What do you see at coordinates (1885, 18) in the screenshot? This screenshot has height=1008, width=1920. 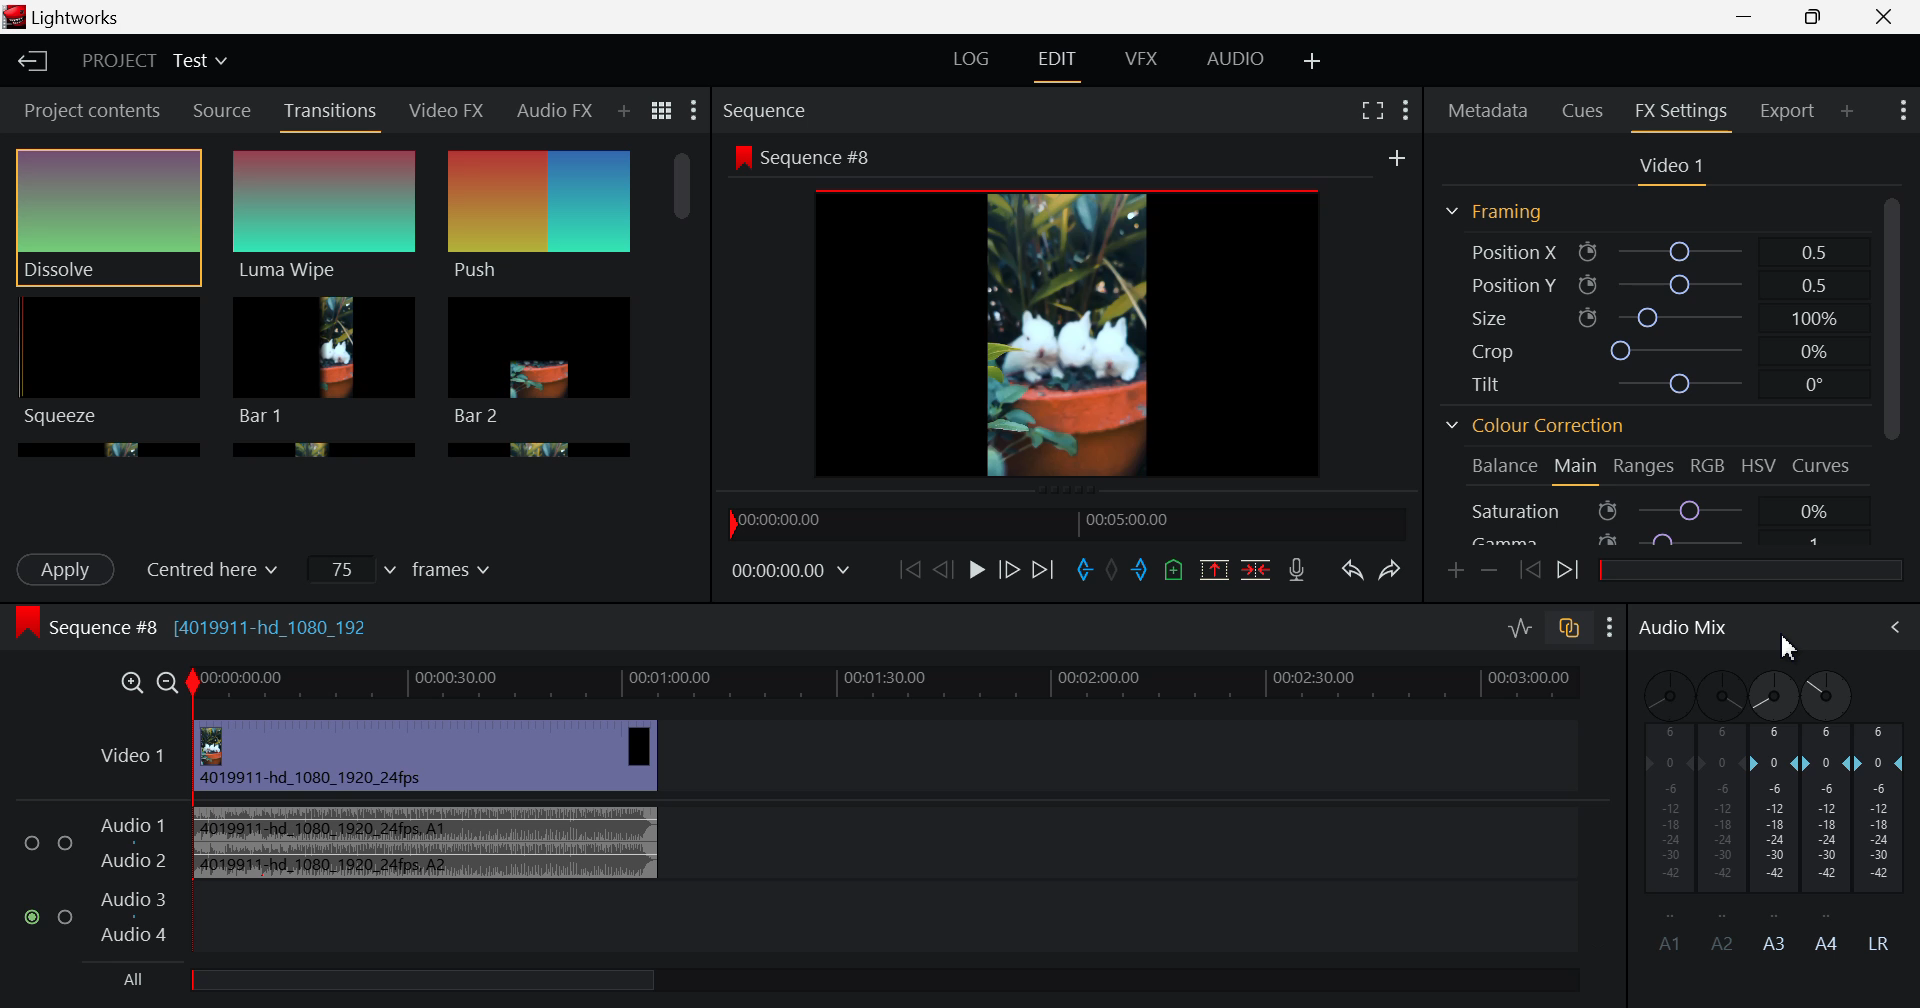 I see `Close` at bounding box center [1885, 18].